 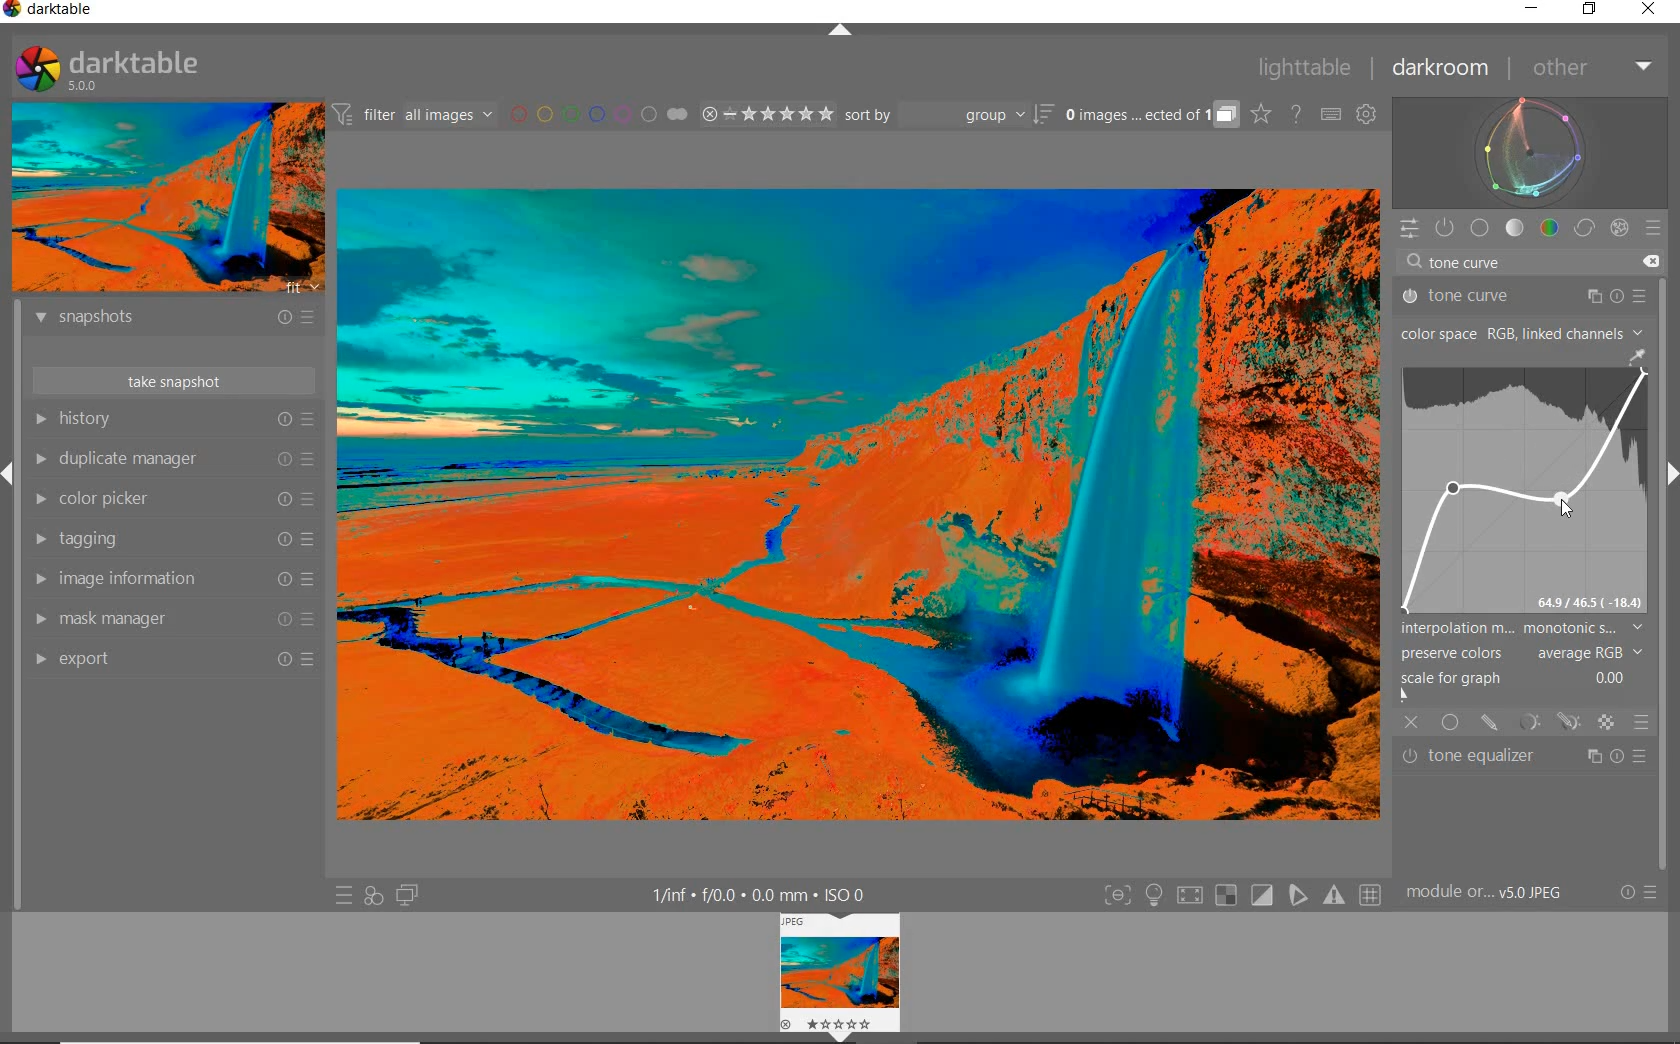 I want to click on other, so click(x=1588, y=67).